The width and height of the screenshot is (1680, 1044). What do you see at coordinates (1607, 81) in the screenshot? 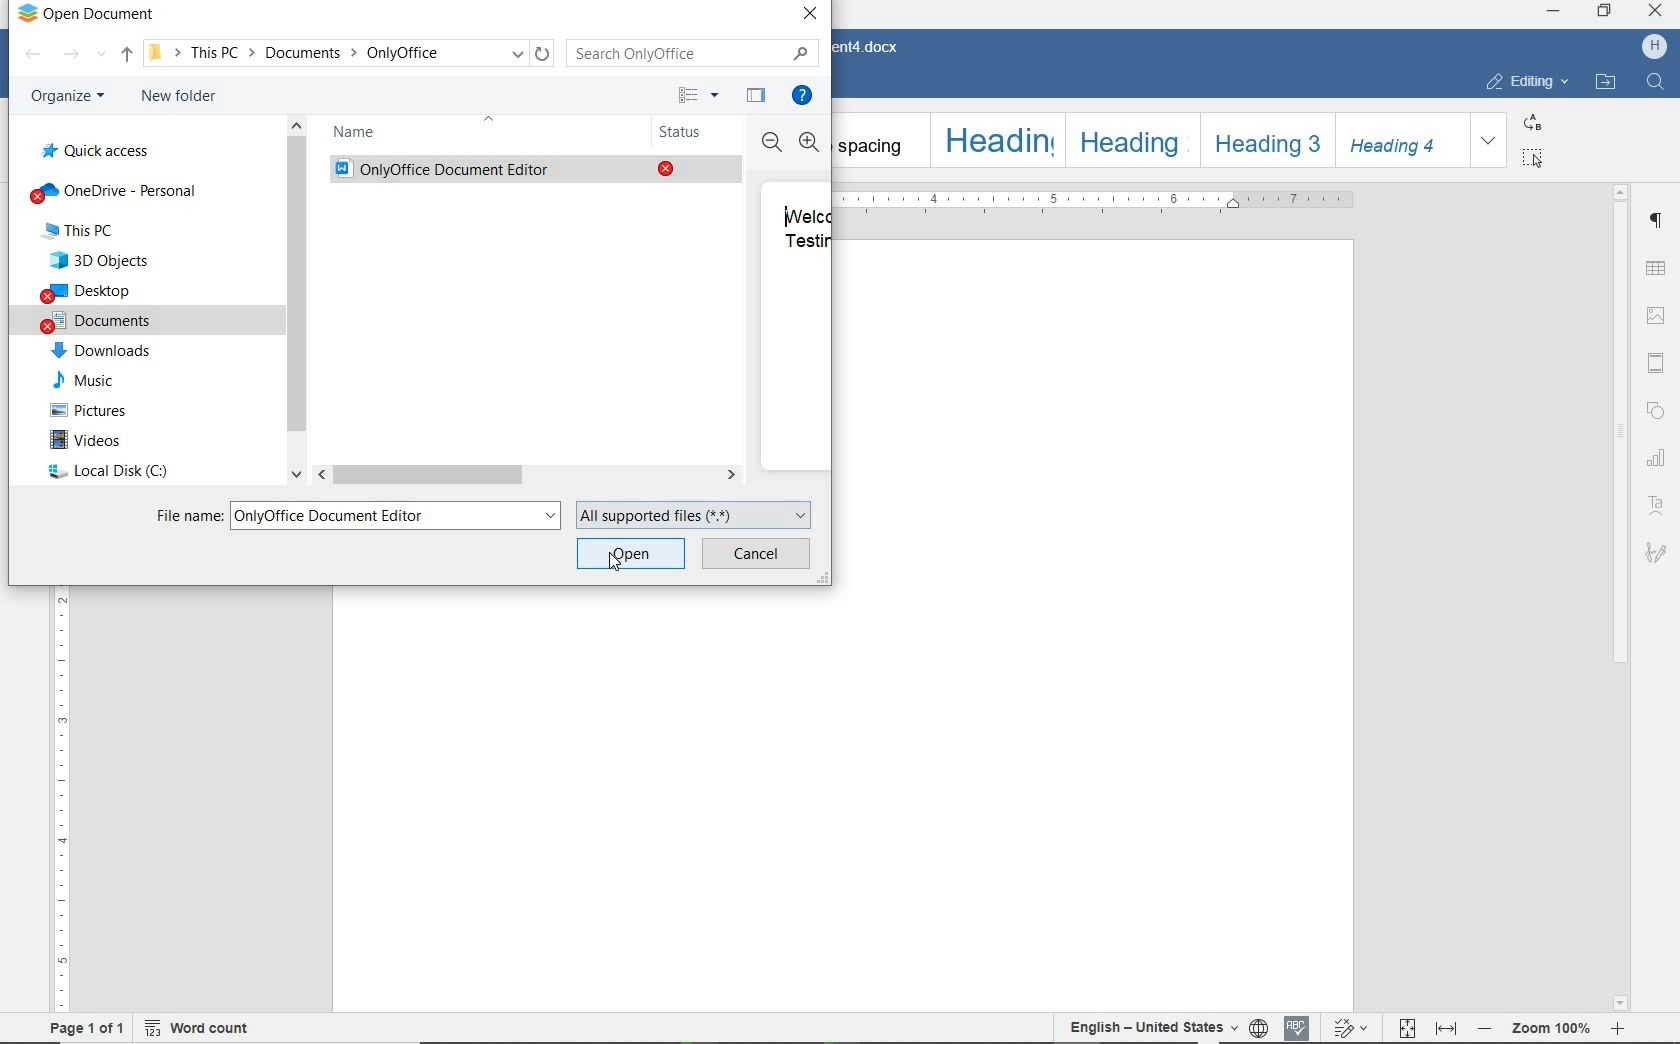
I see `OPEN FILE LOCATION` at bounding box center [1607, 81].